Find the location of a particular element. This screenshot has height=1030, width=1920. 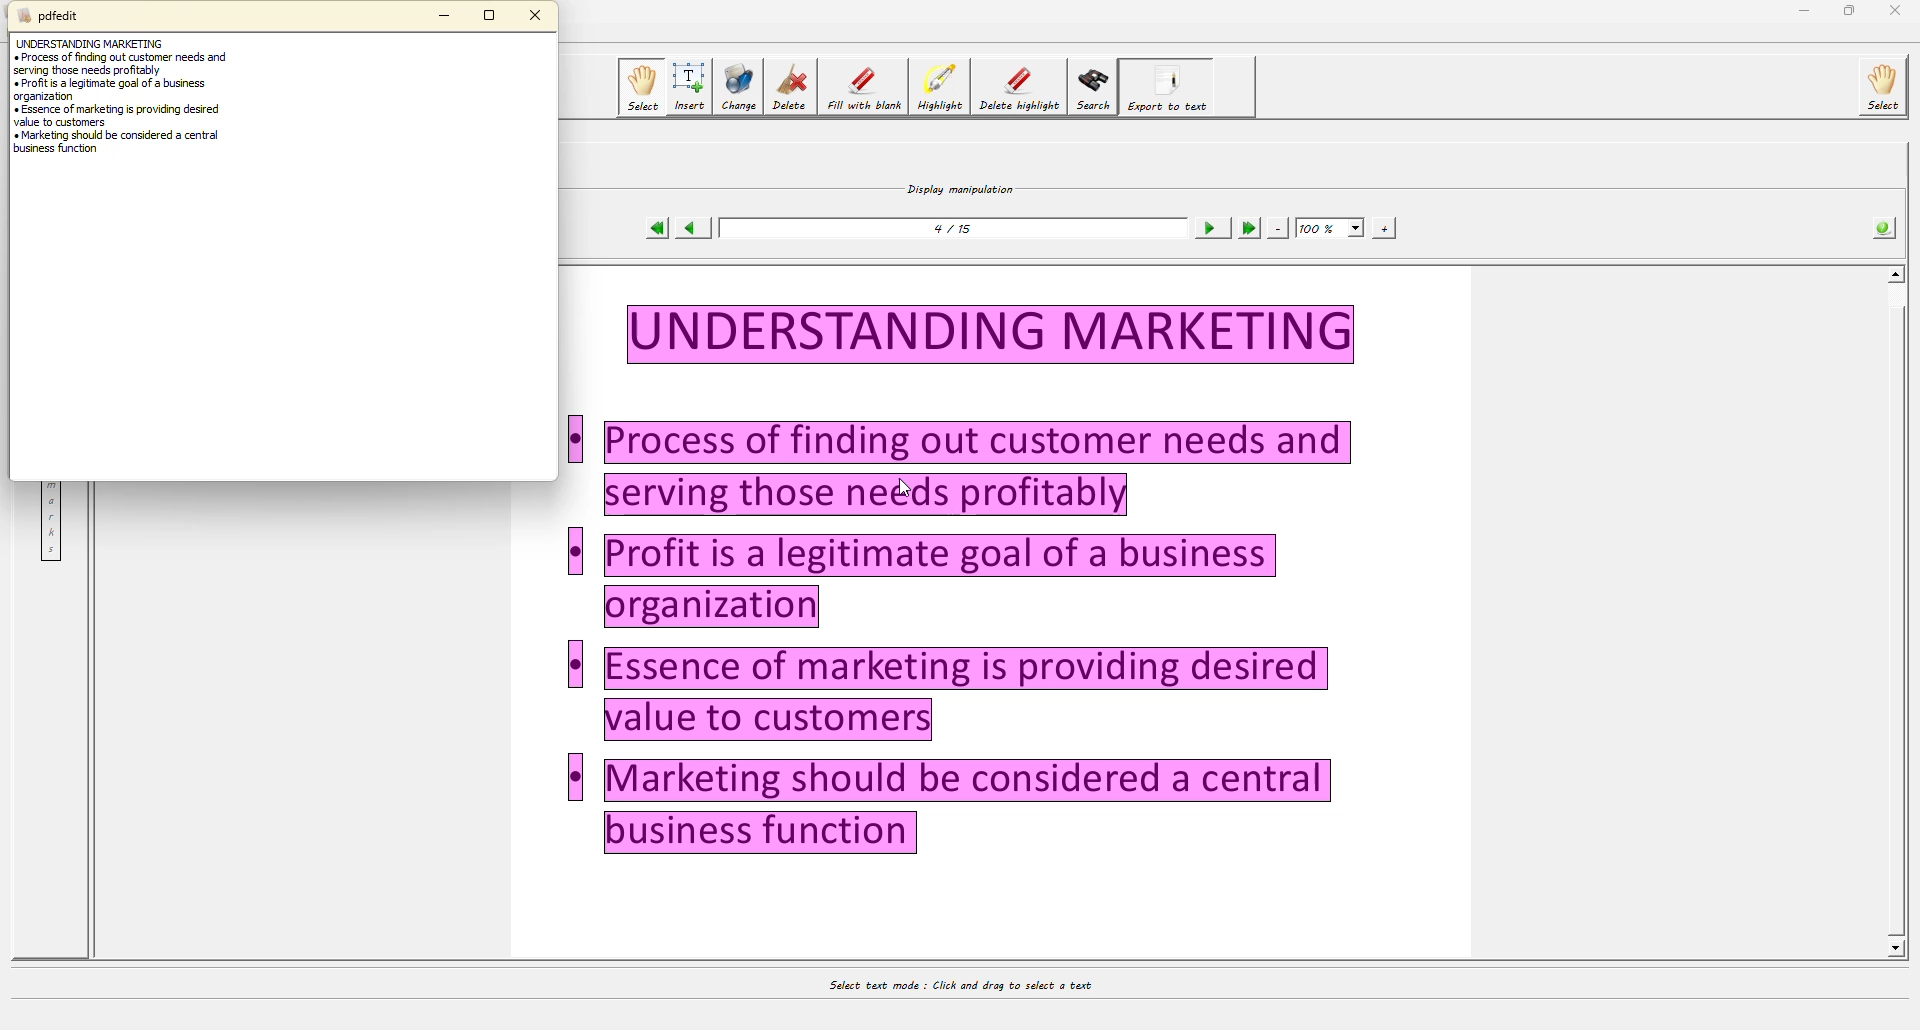

close is located at coordinates (538, 15).